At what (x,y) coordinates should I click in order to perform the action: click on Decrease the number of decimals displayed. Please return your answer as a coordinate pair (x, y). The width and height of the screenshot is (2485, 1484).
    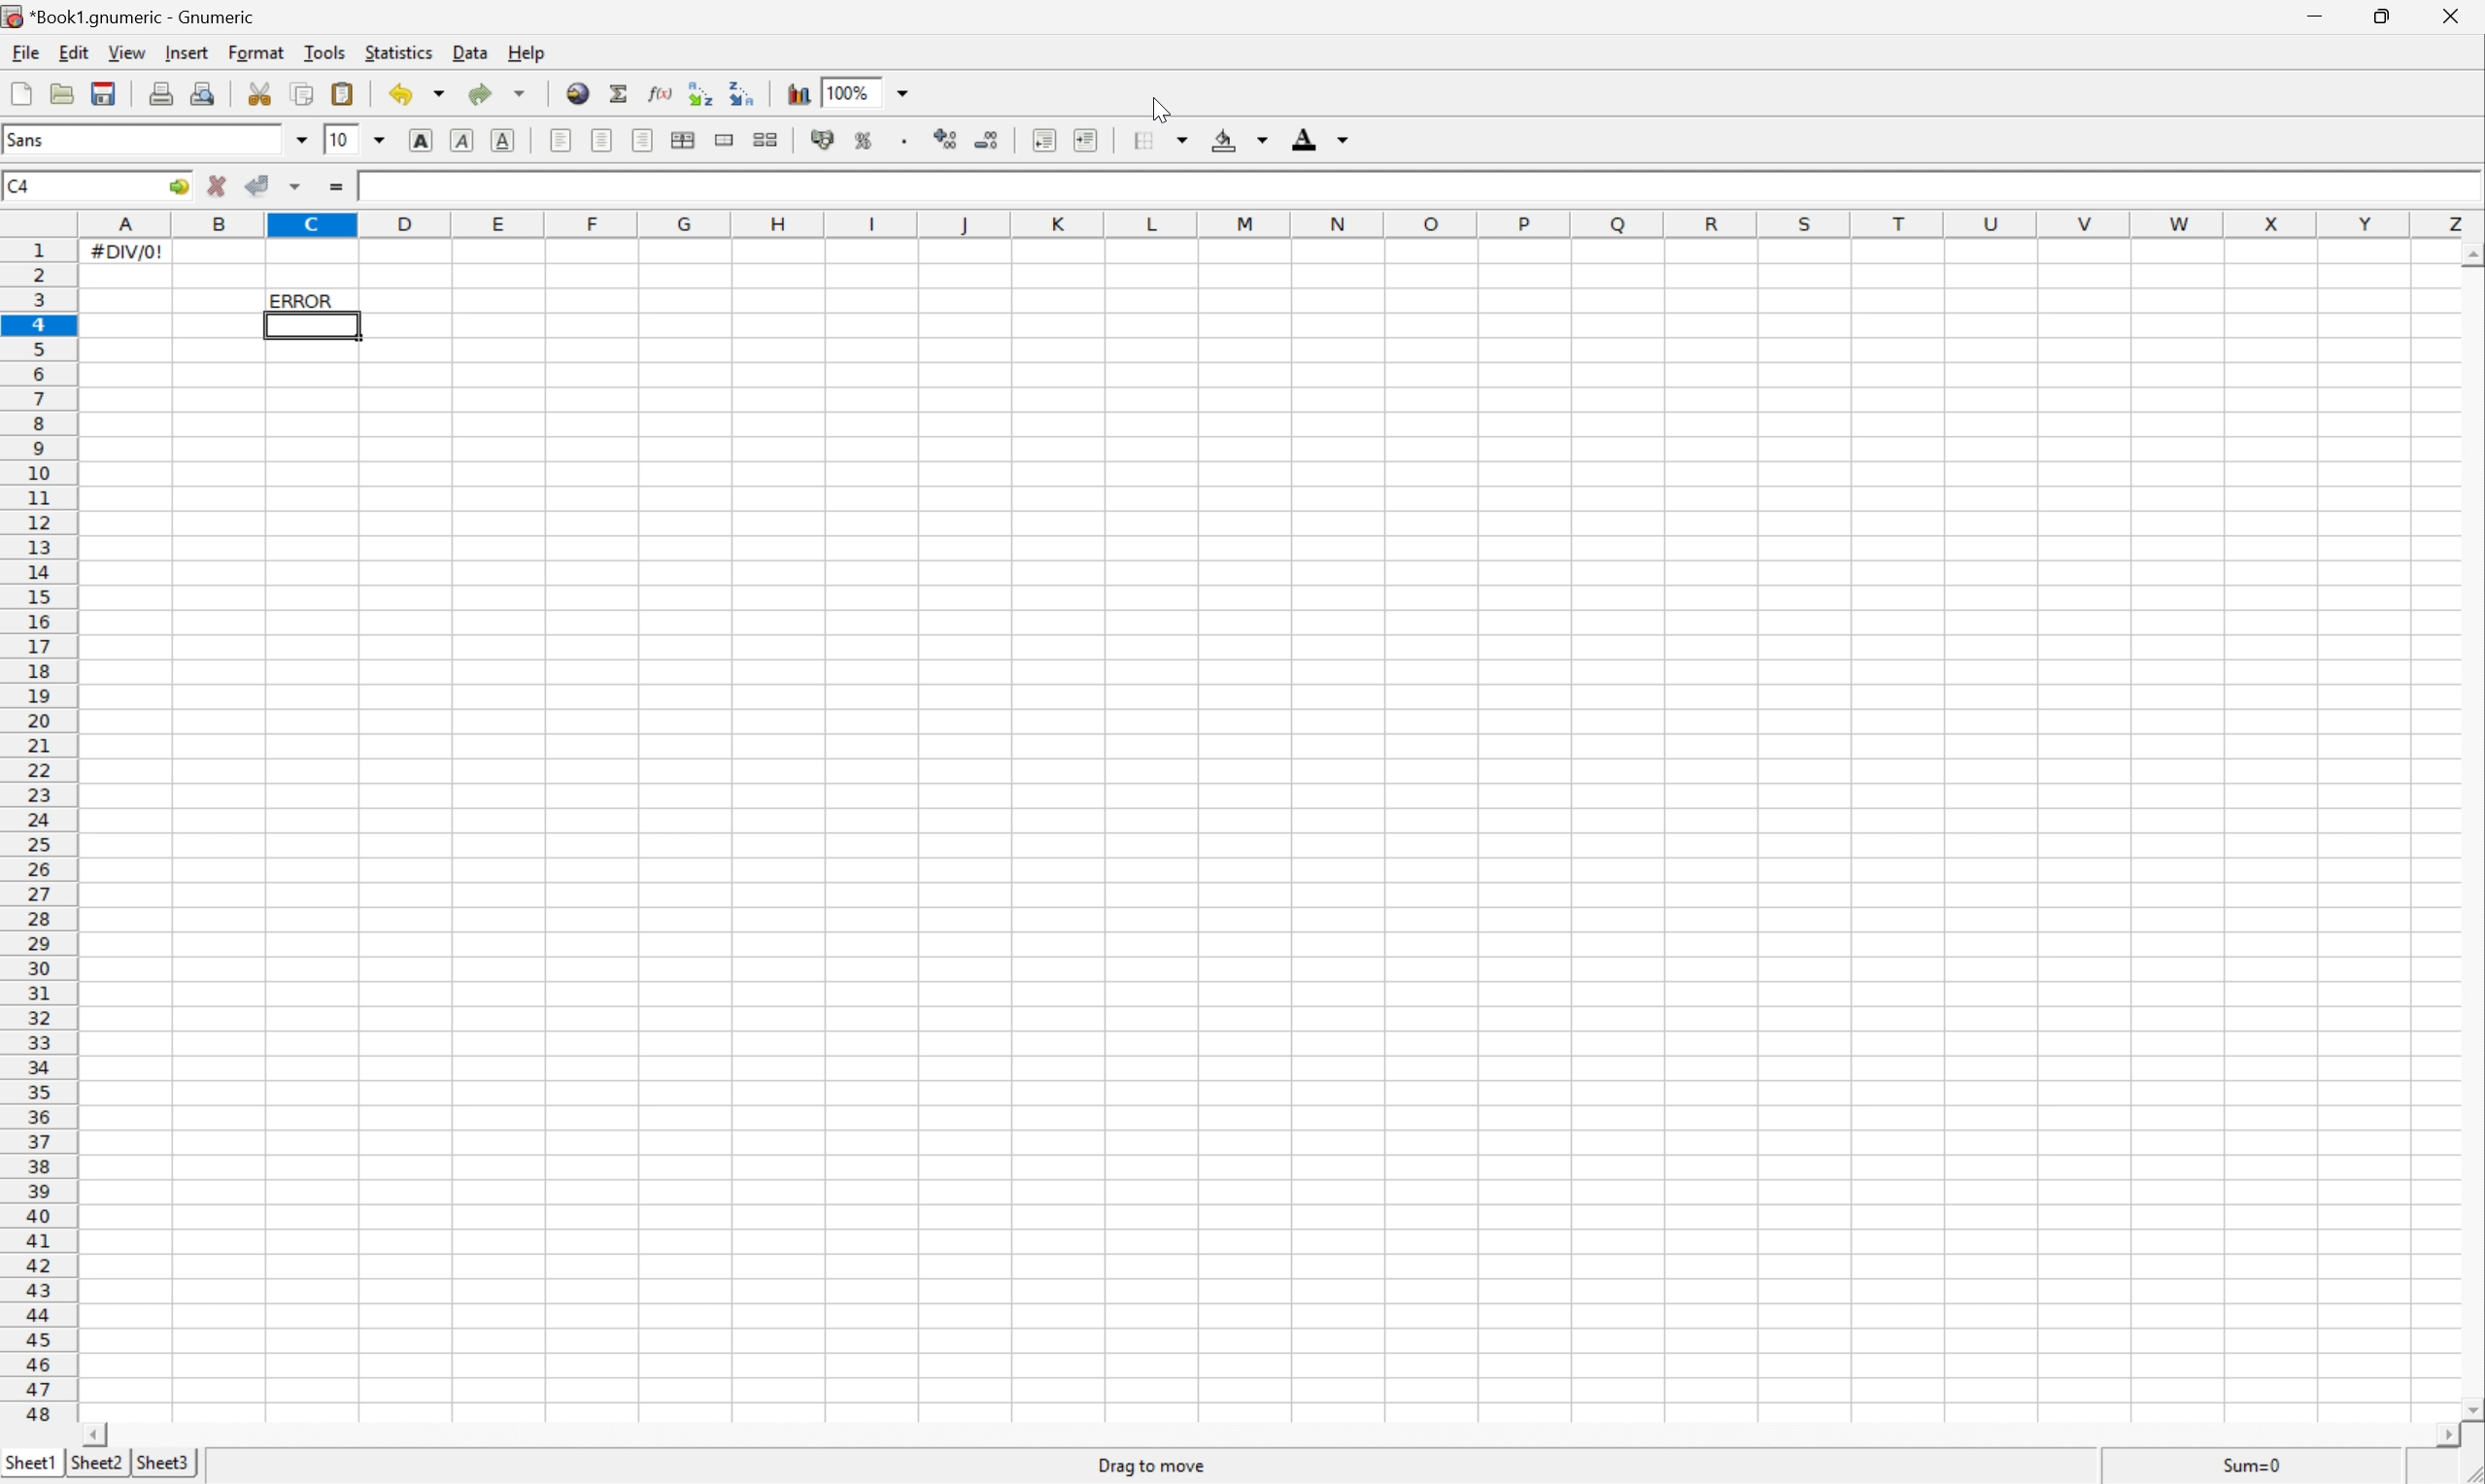
    Looking at the image, I should click on (990, 138).